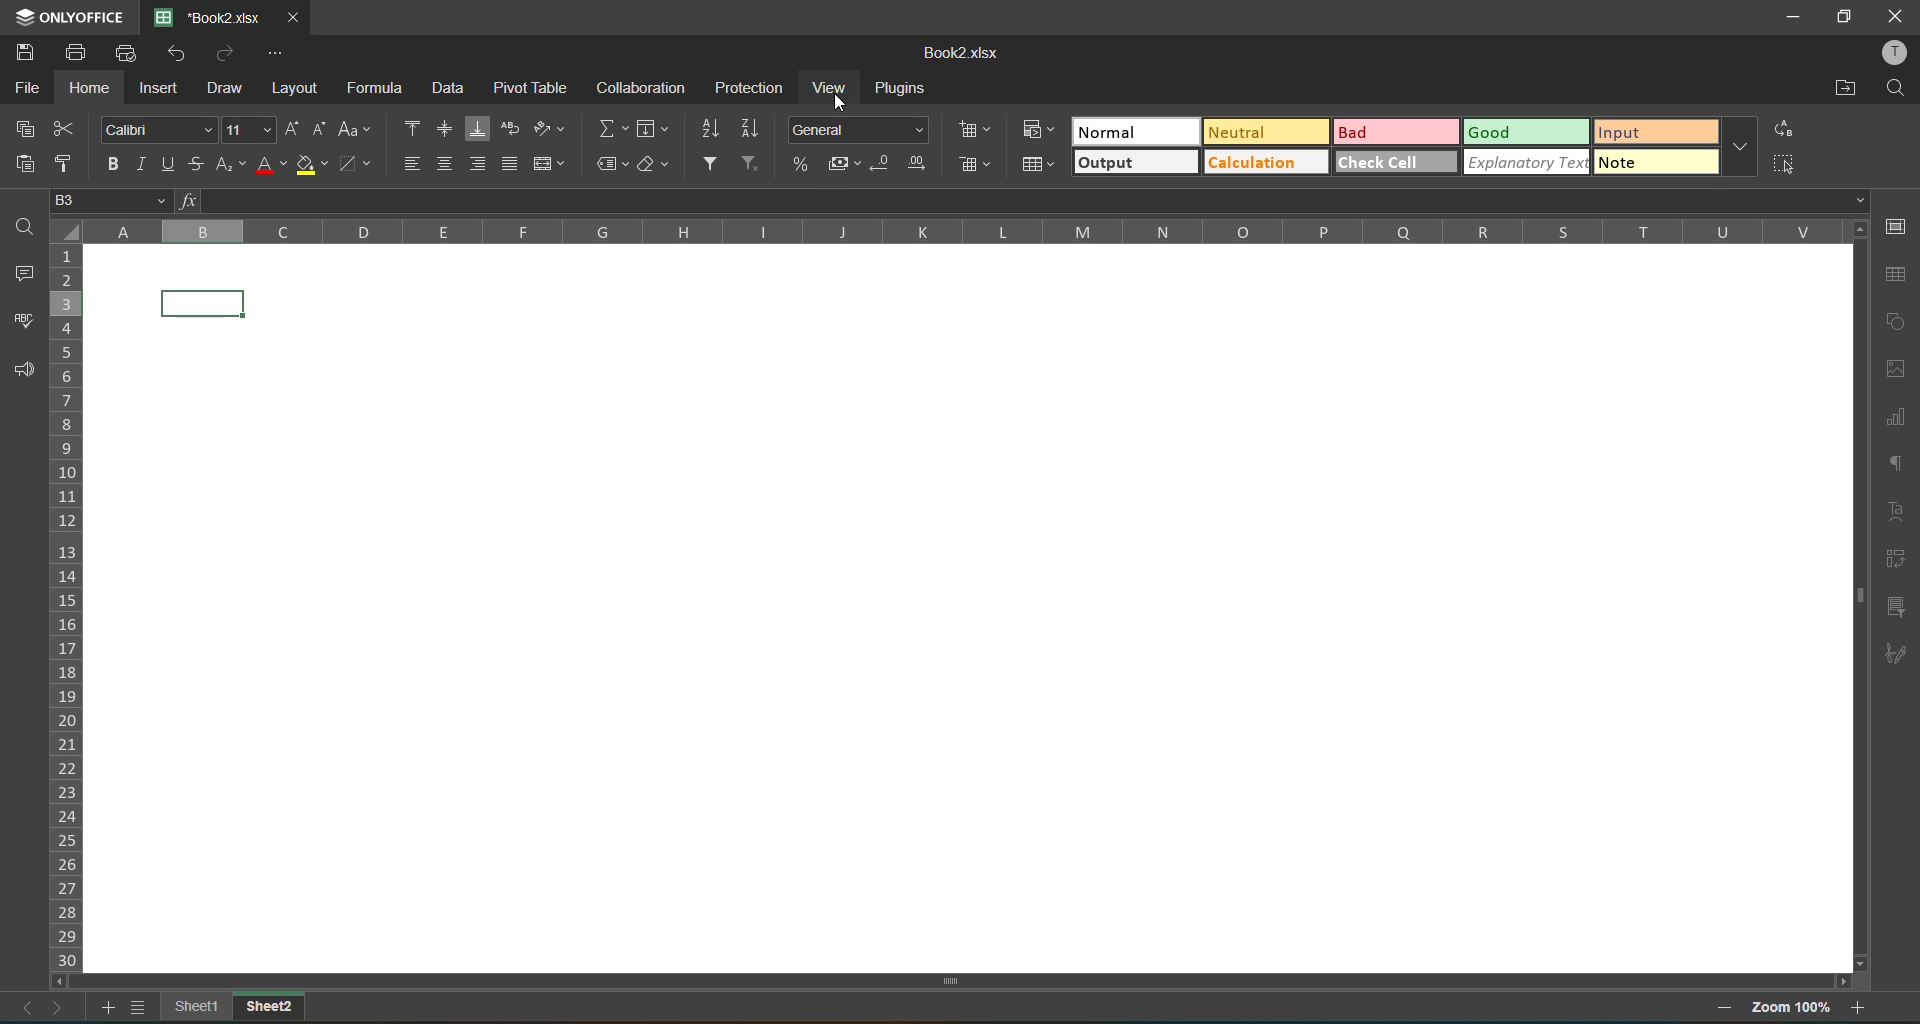 This screenshot has height=1024, width=1920. What do you see at coordinates (295, 129) in the screenshot?
I see `increment size` at bounding box center [295, 129].